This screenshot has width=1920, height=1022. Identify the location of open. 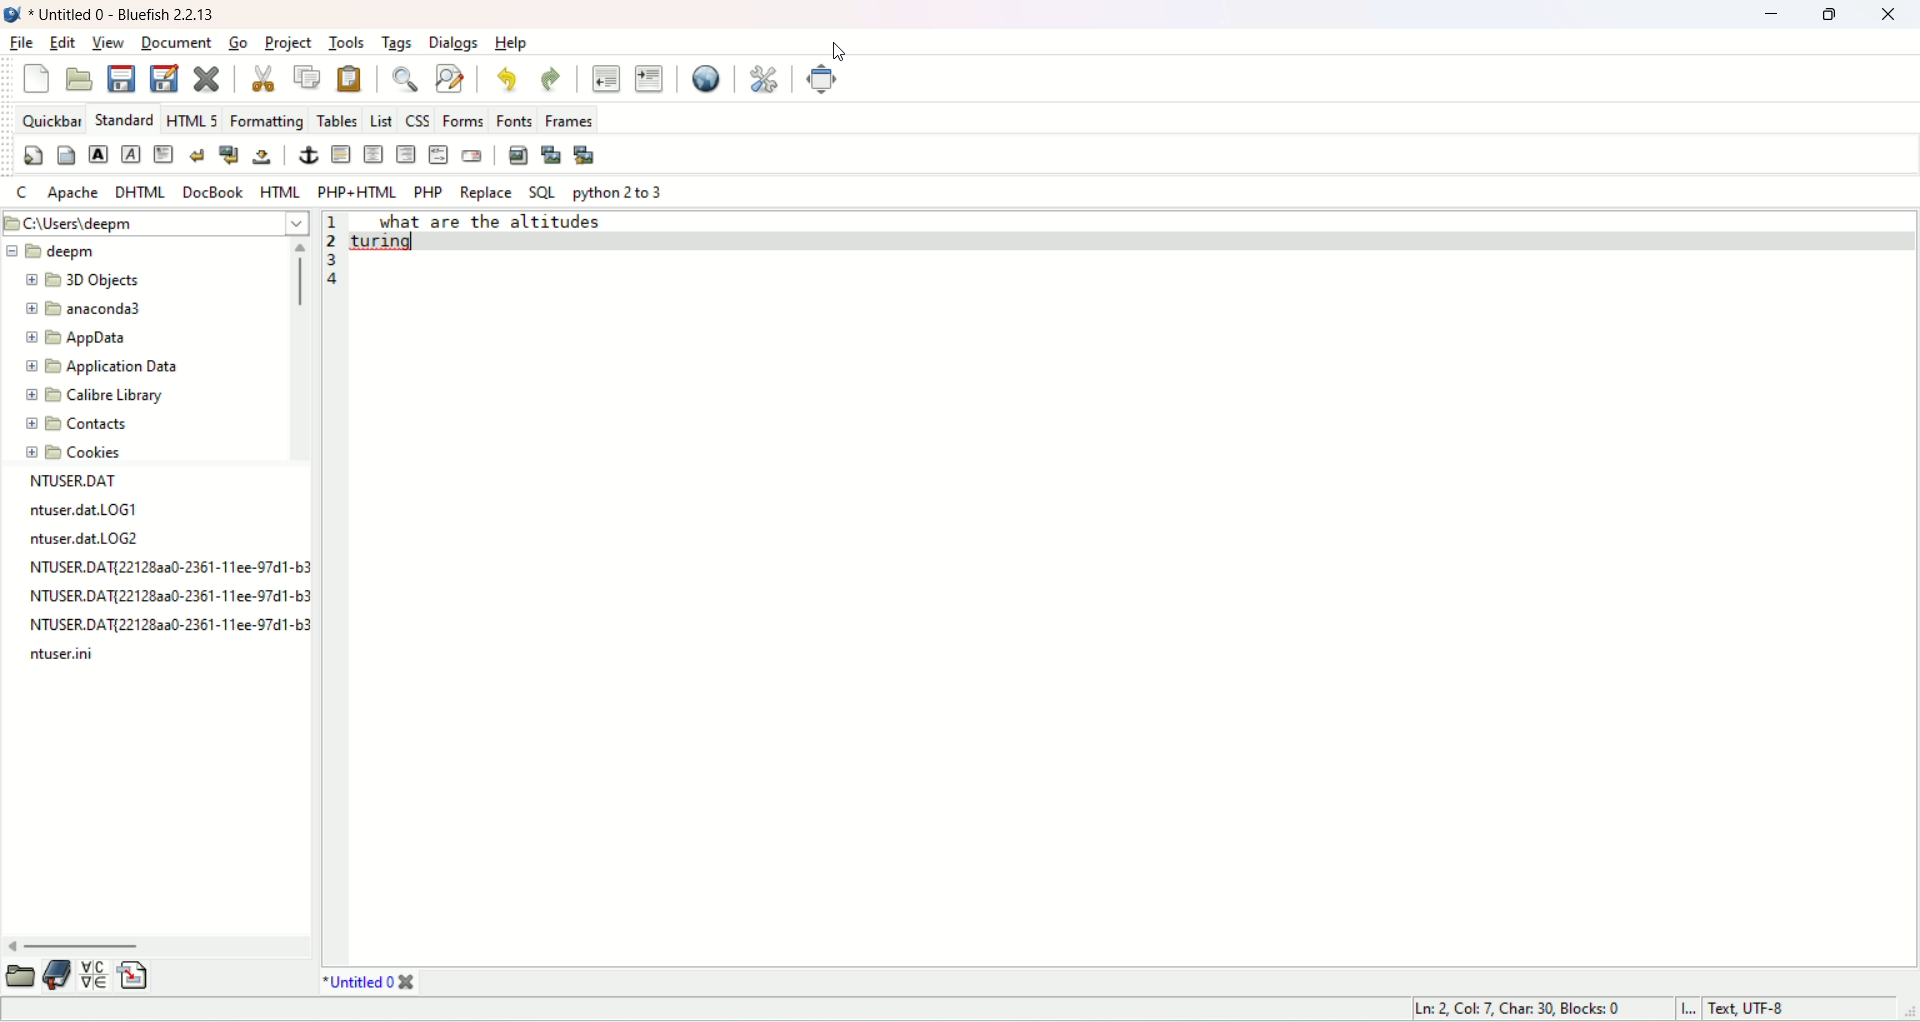
(80, 80).